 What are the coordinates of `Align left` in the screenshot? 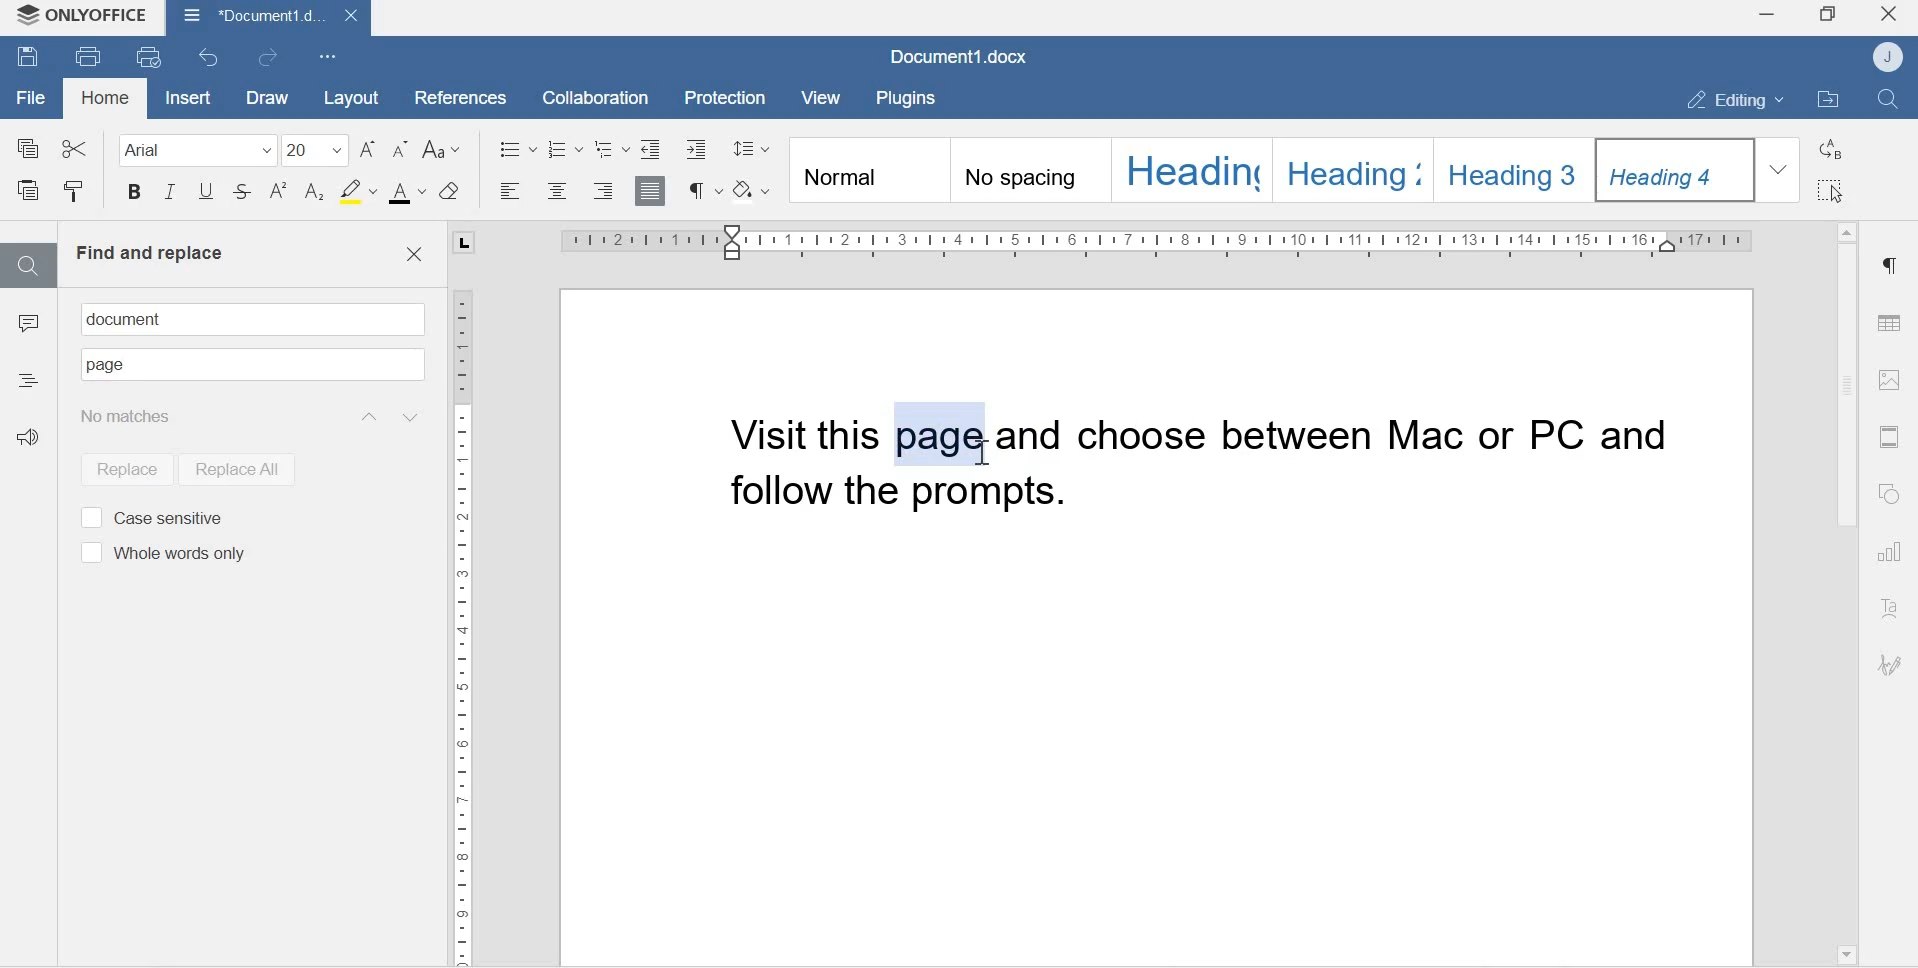 It's located at (511, 192).